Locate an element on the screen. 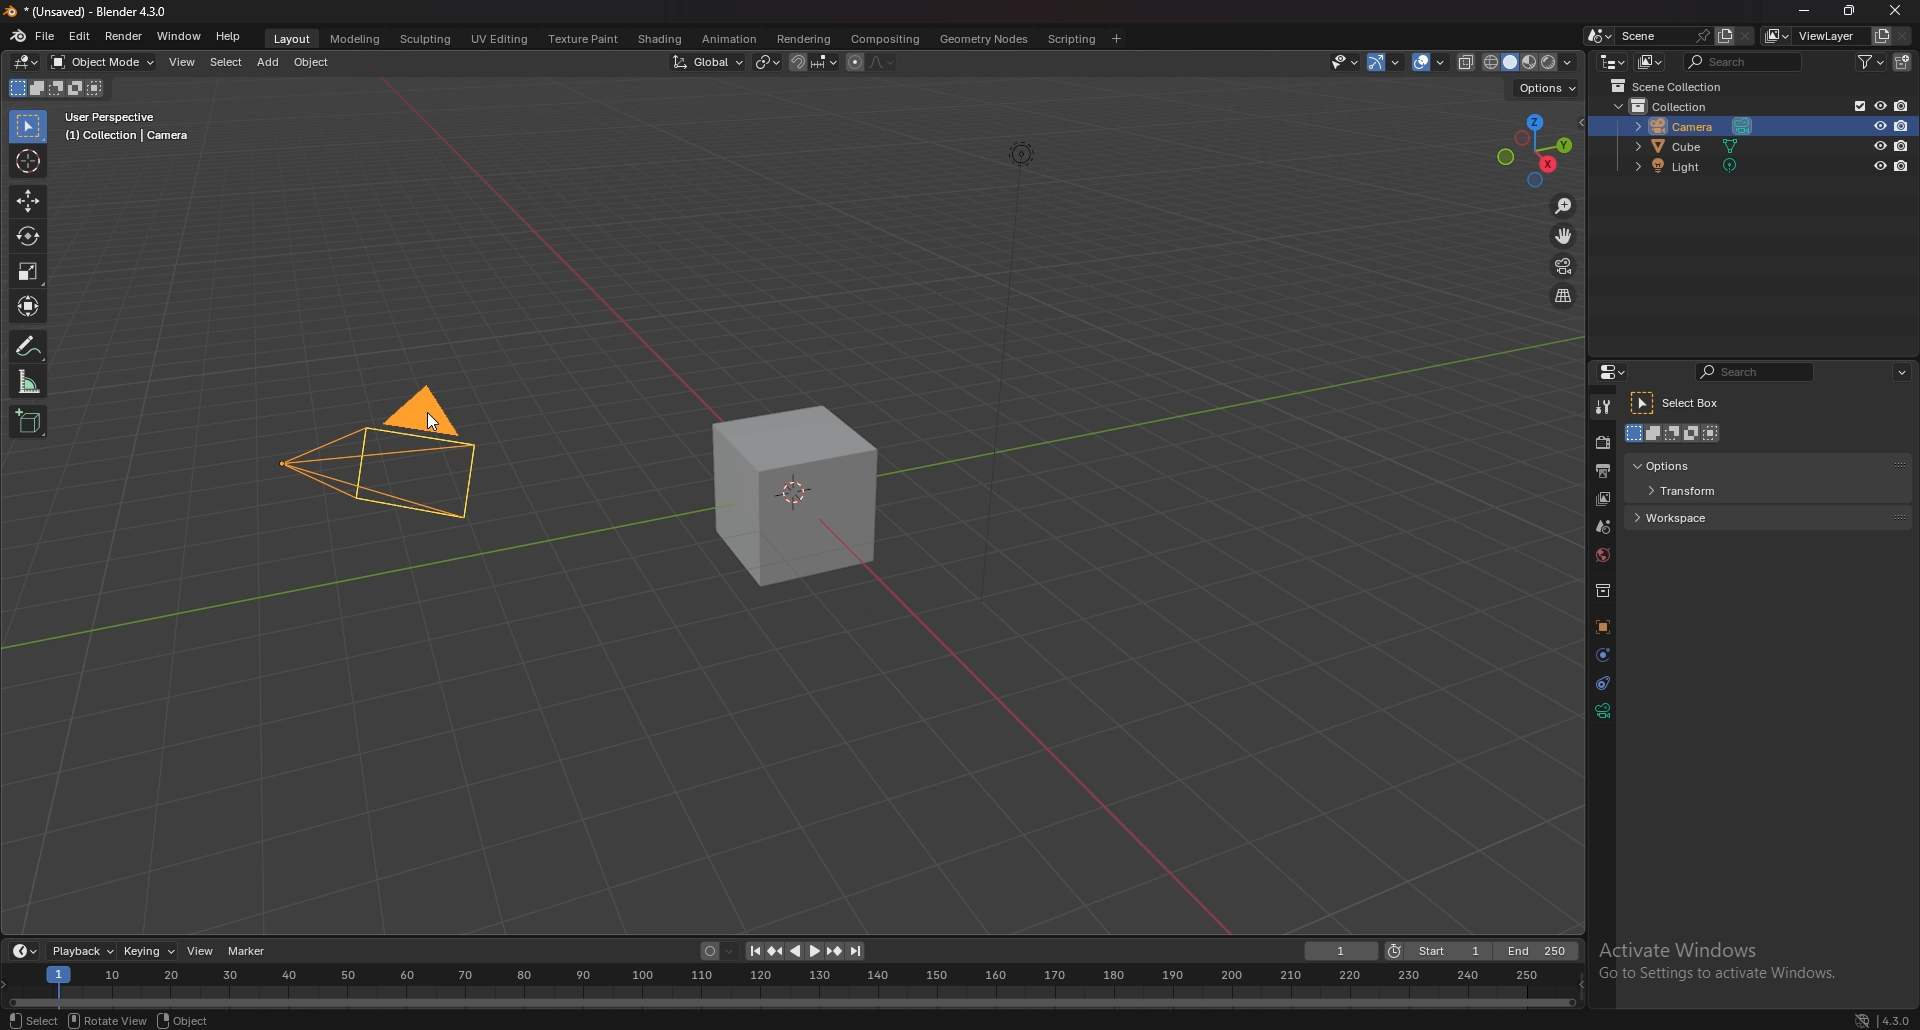  animation is located at coordinates (727, 38).